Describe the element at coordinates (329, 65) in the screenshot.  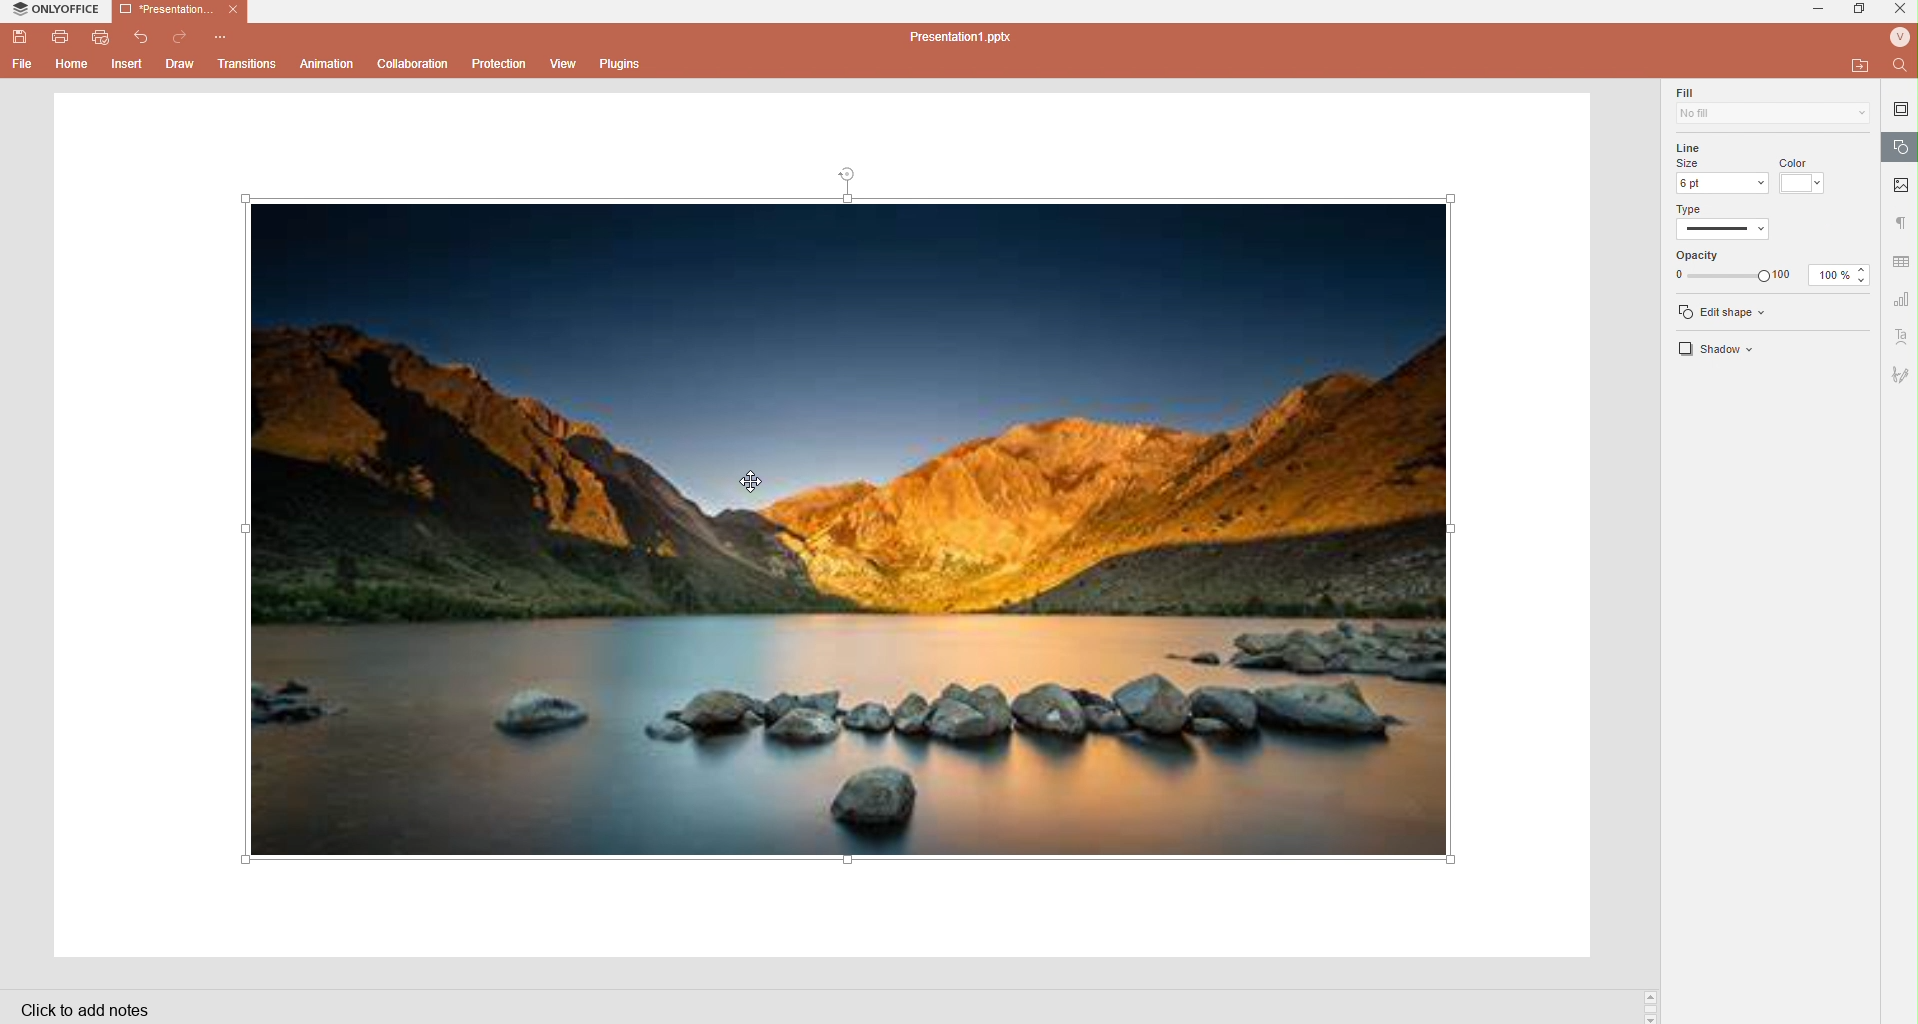
I see `Animation` at that location.